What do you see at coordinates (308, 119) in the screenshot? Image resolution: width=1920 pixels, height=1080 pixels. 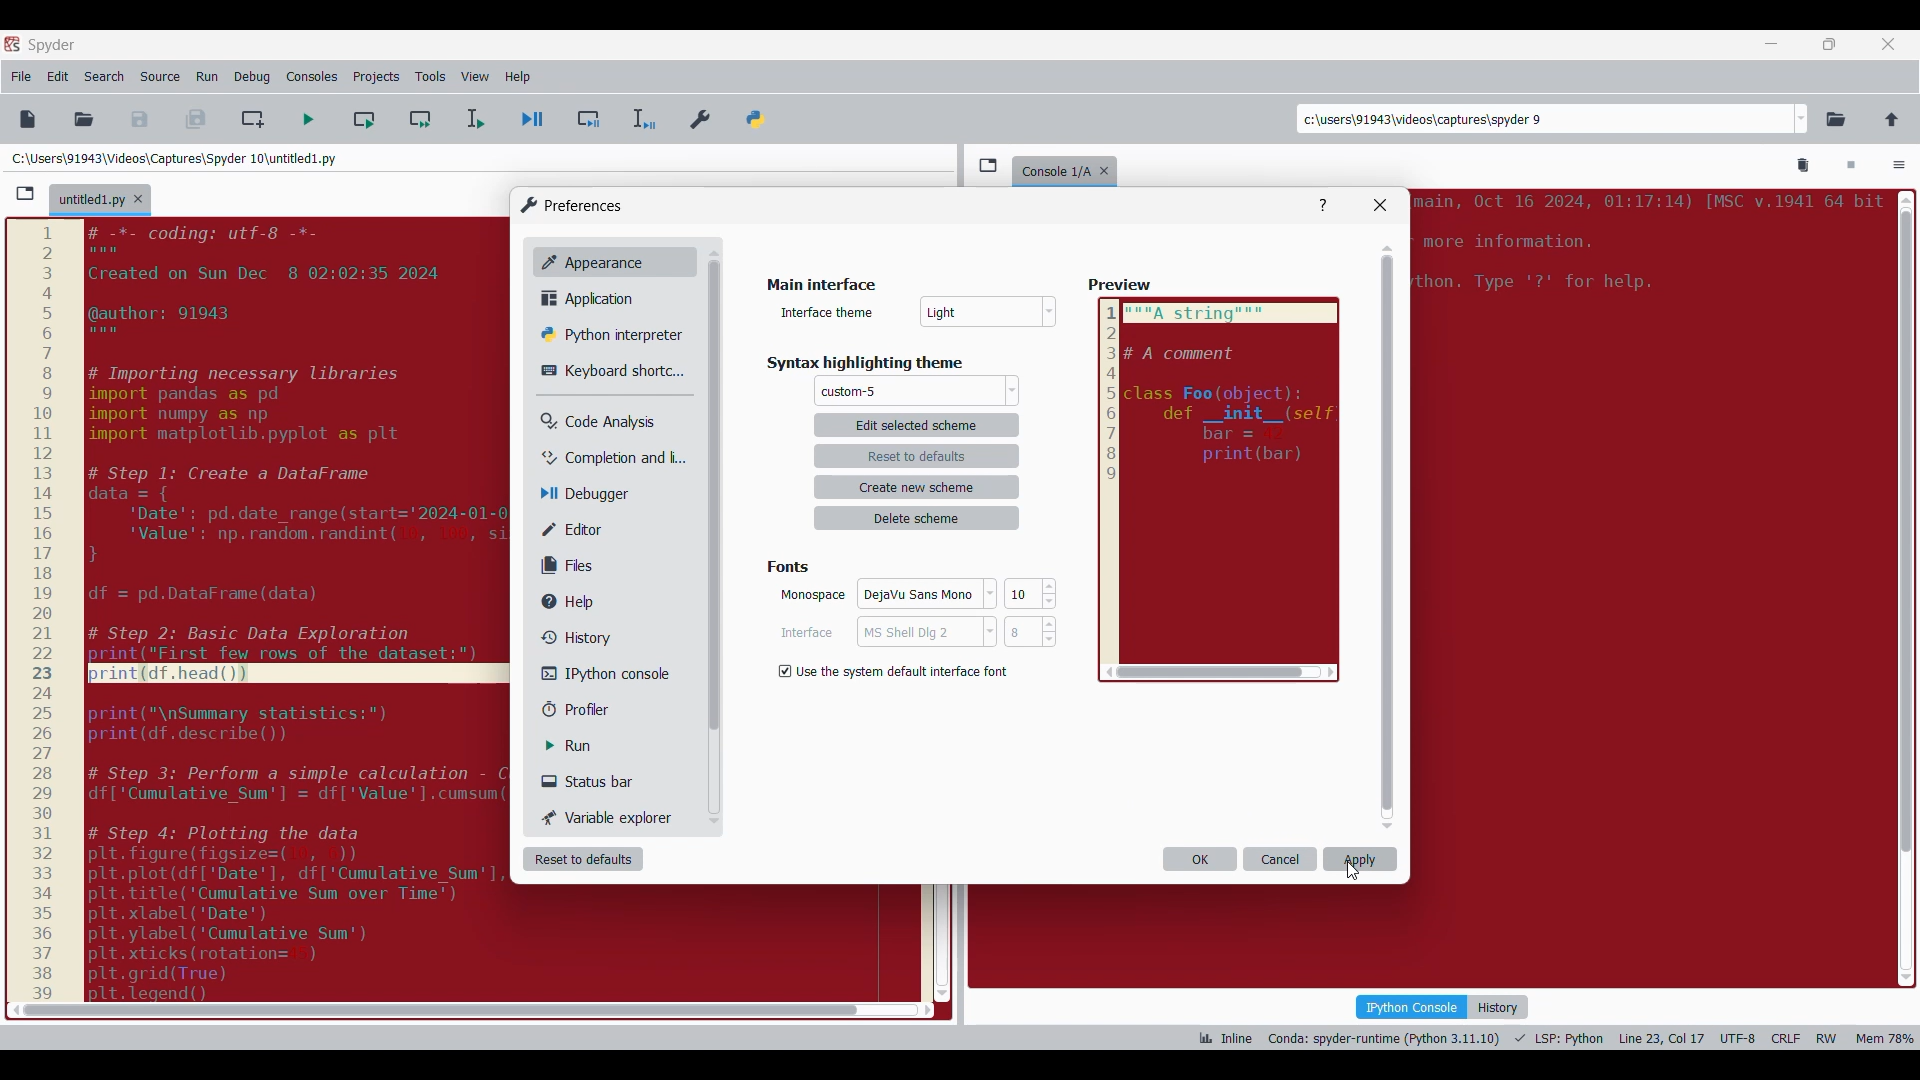 I see `Run file` at bounding box center [308, 119].